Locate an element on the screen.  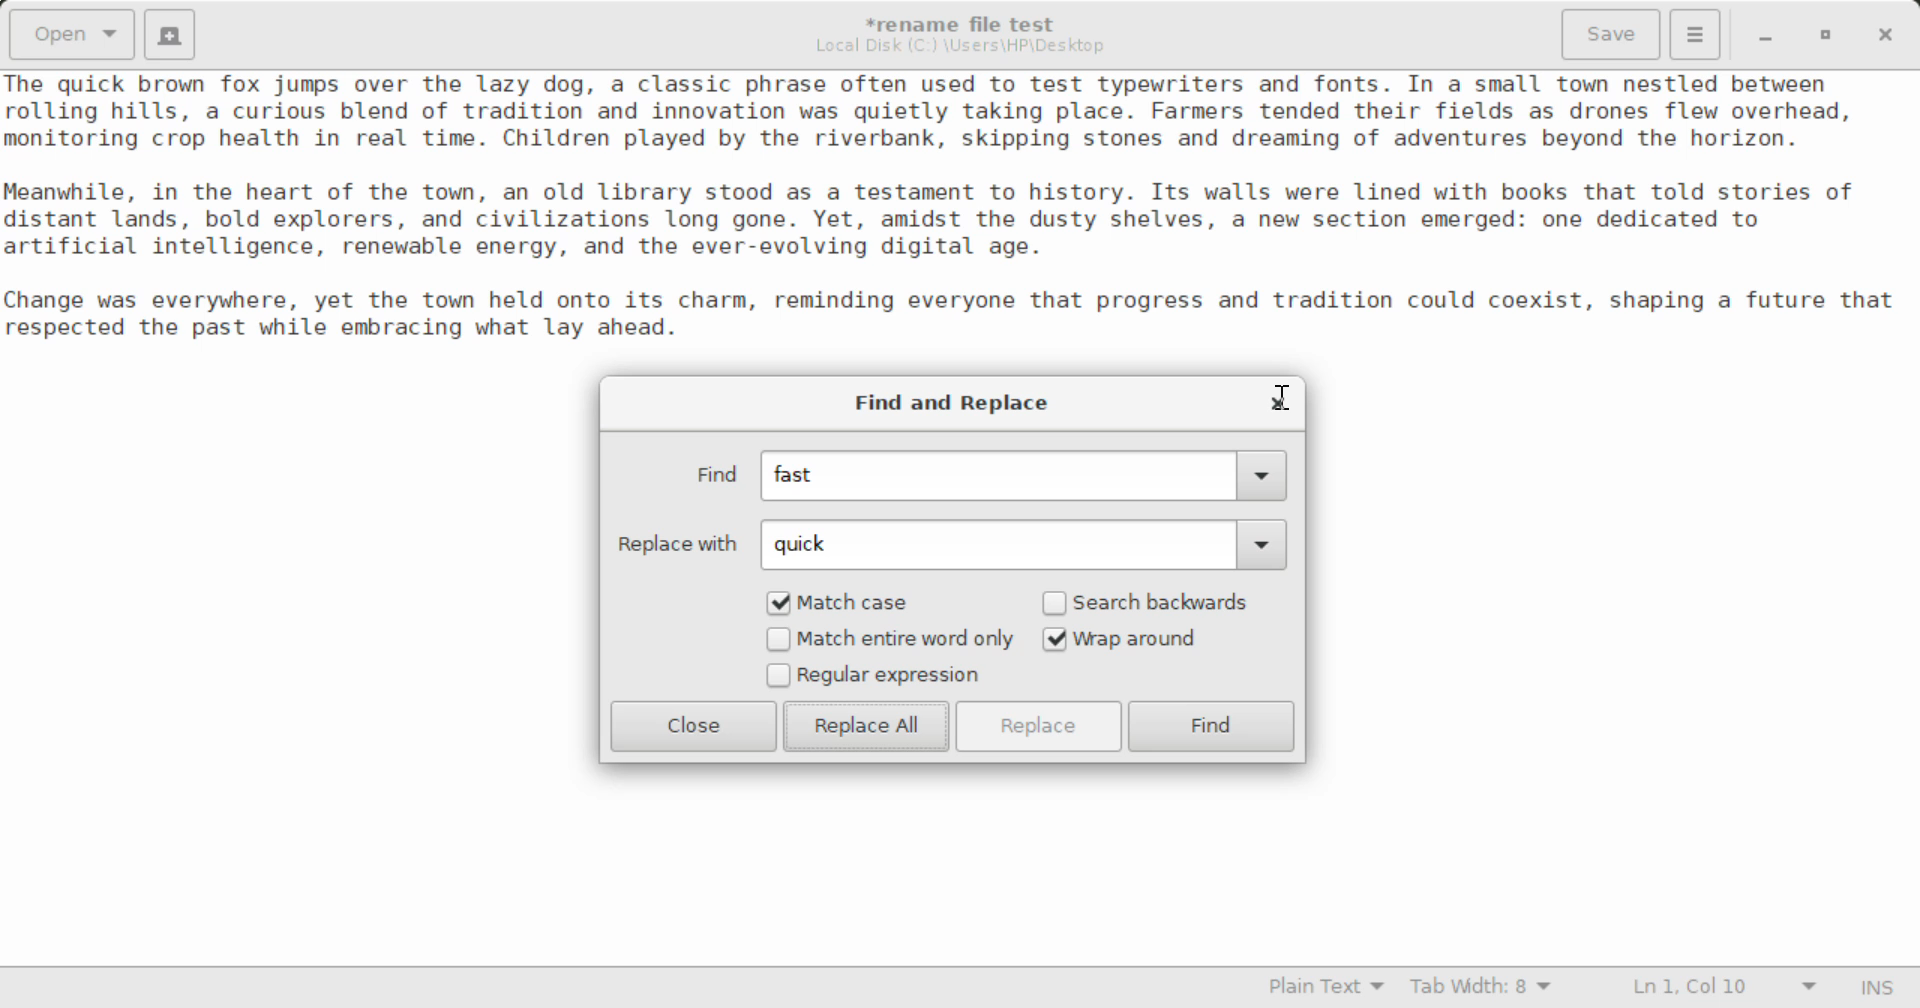
Line & Character Count Changed after Replace Action  is located at coordinates (1720, 985).